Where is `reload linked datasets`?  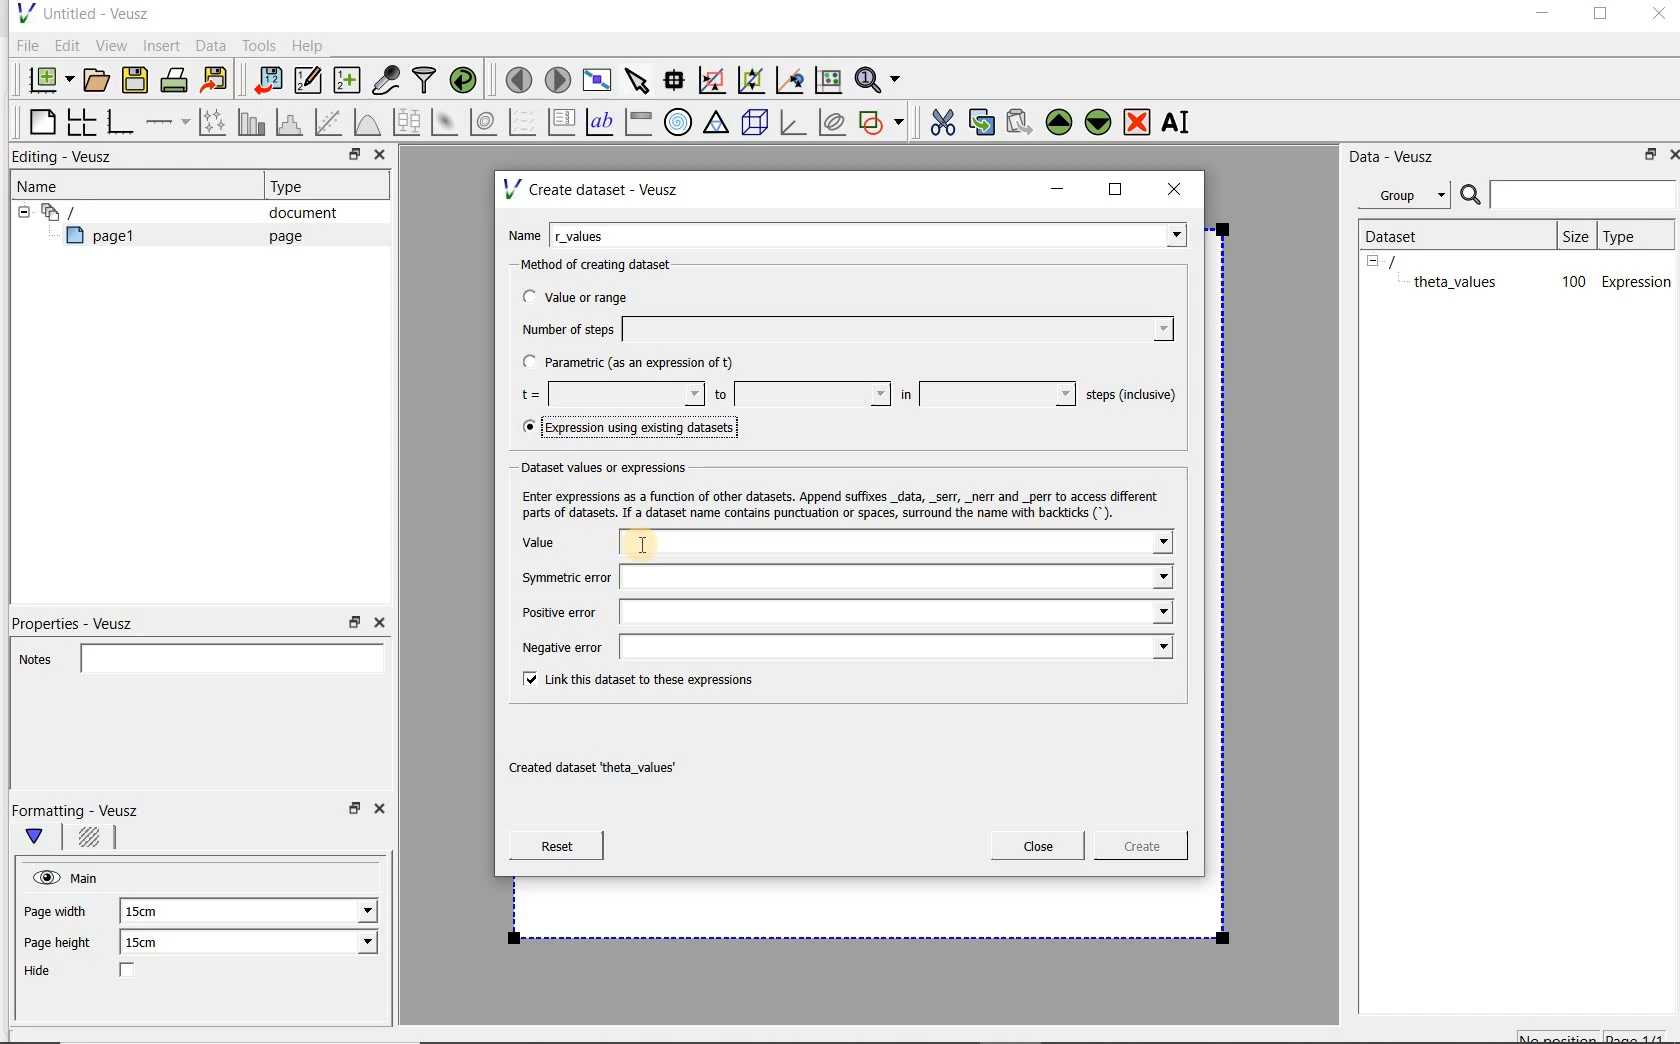 reload linked datasets is located at coordinates (467, 81).